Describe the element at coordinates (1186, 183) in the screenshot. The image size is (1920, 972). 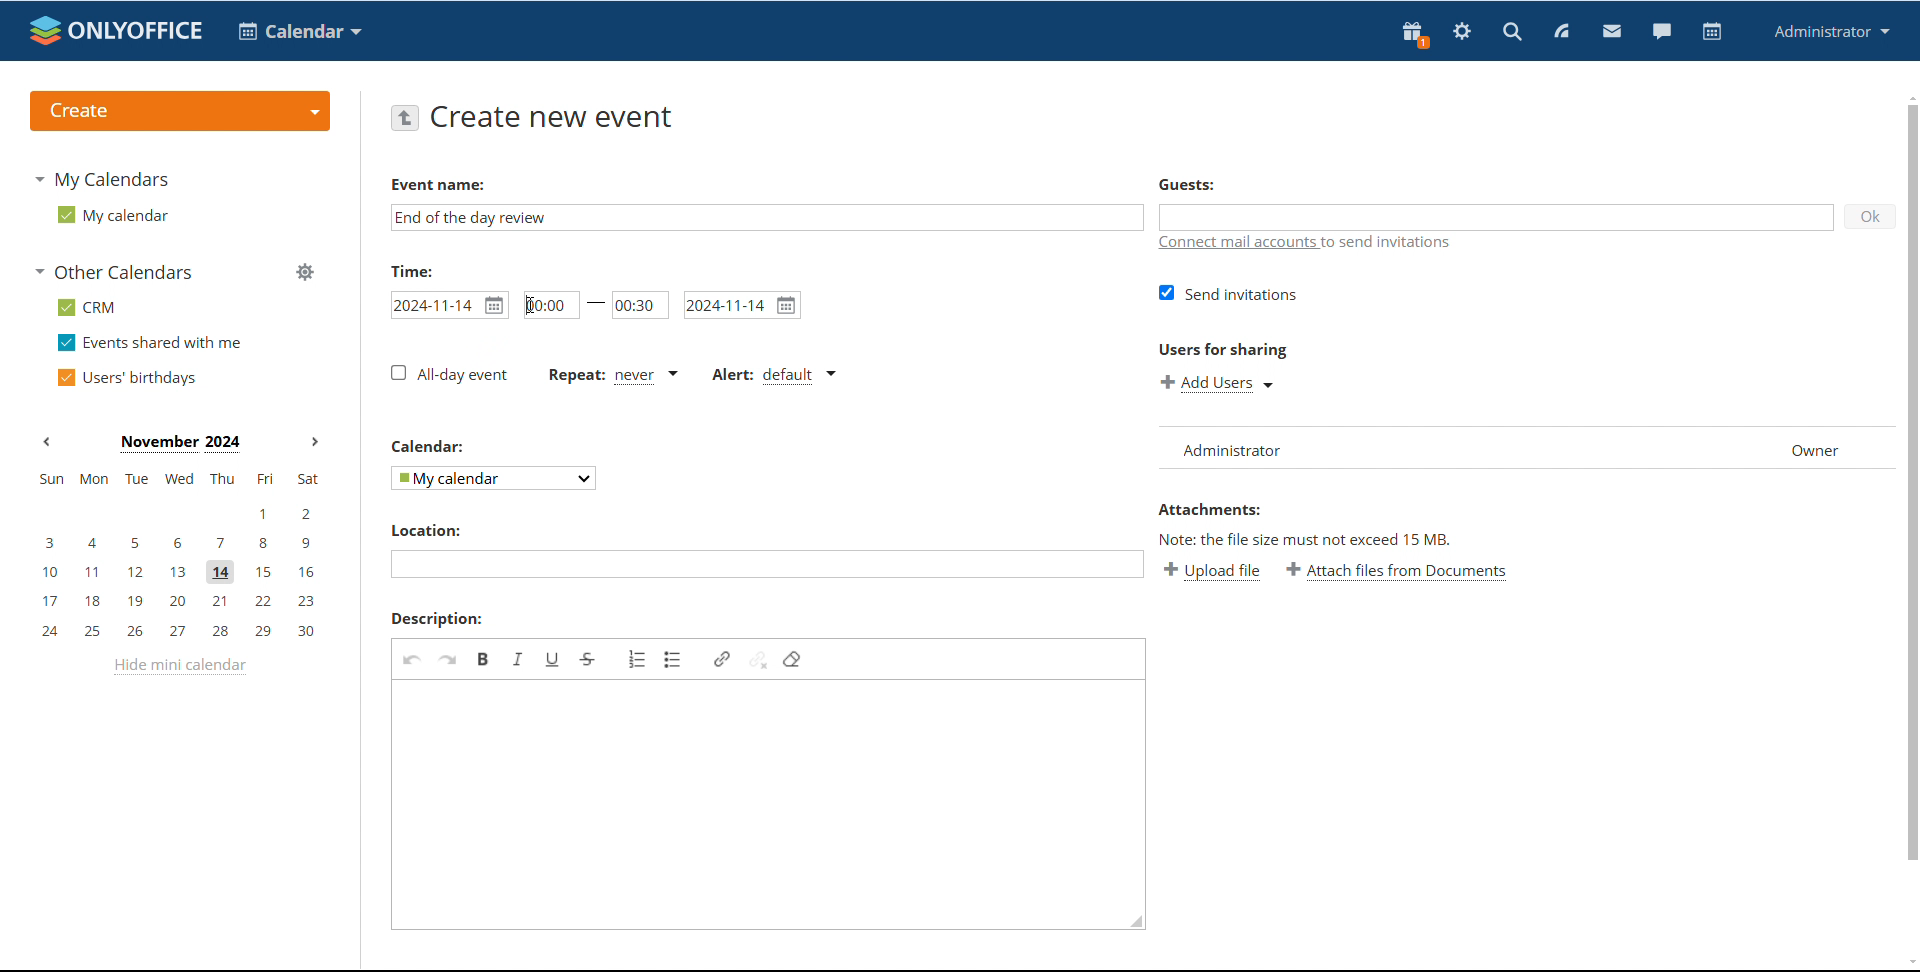
I see `guests` at that location.